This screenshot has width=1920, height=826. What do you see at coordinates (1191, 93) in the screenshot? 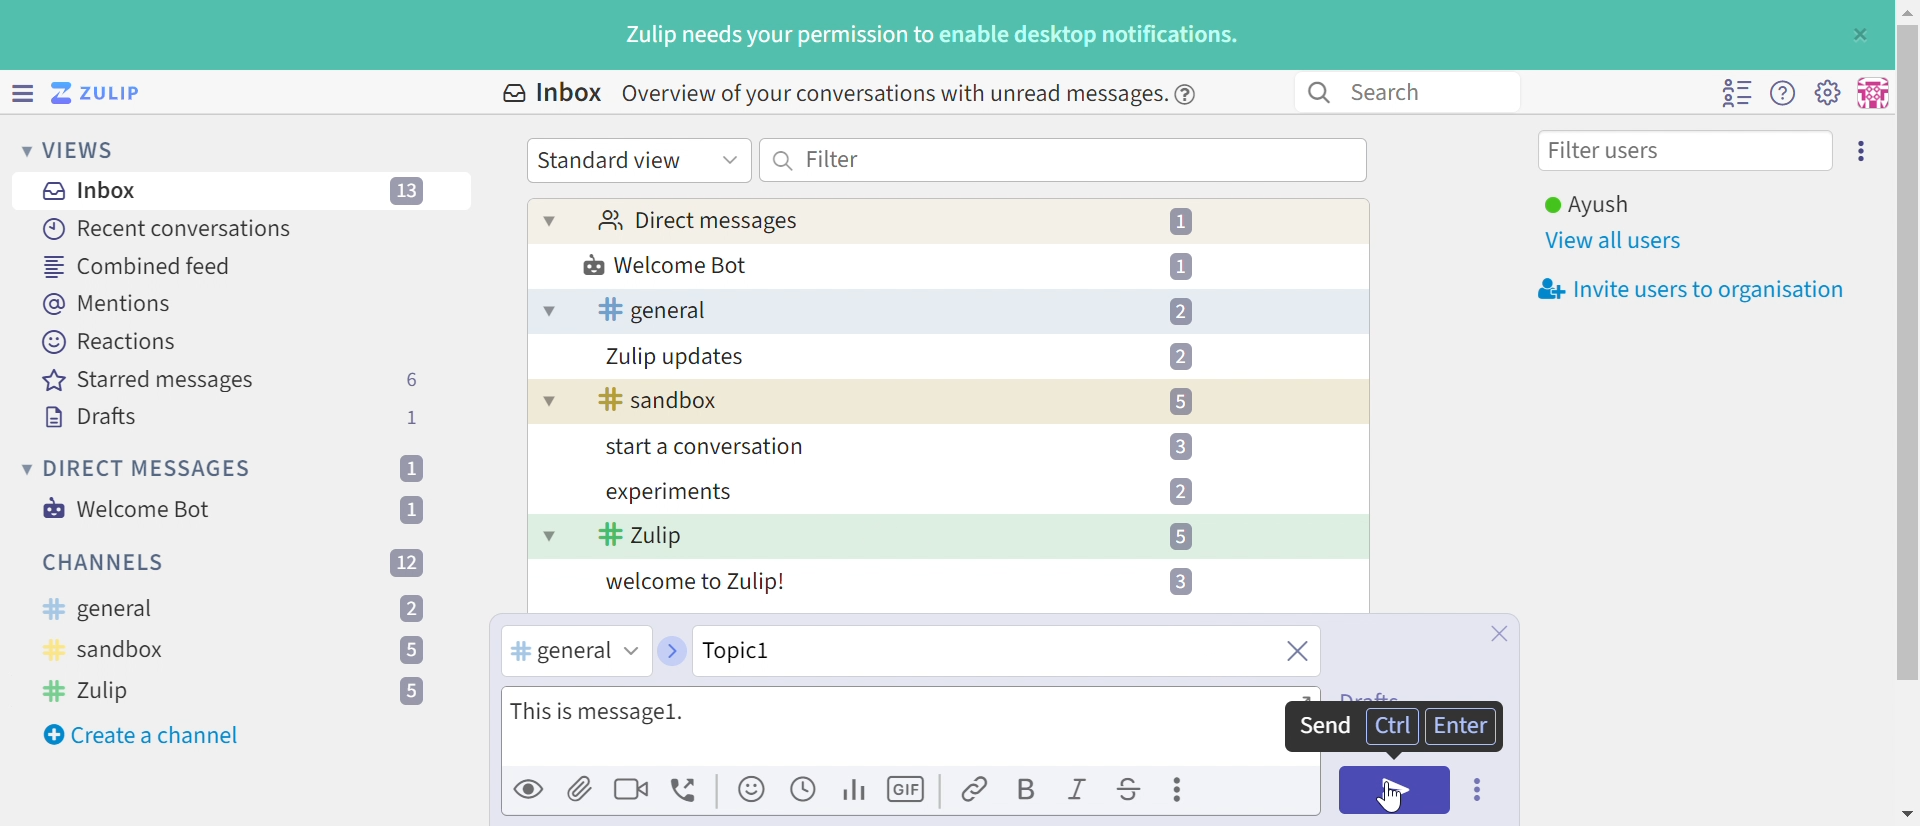
I see `Help Center` at bounding box center [1191, 93].